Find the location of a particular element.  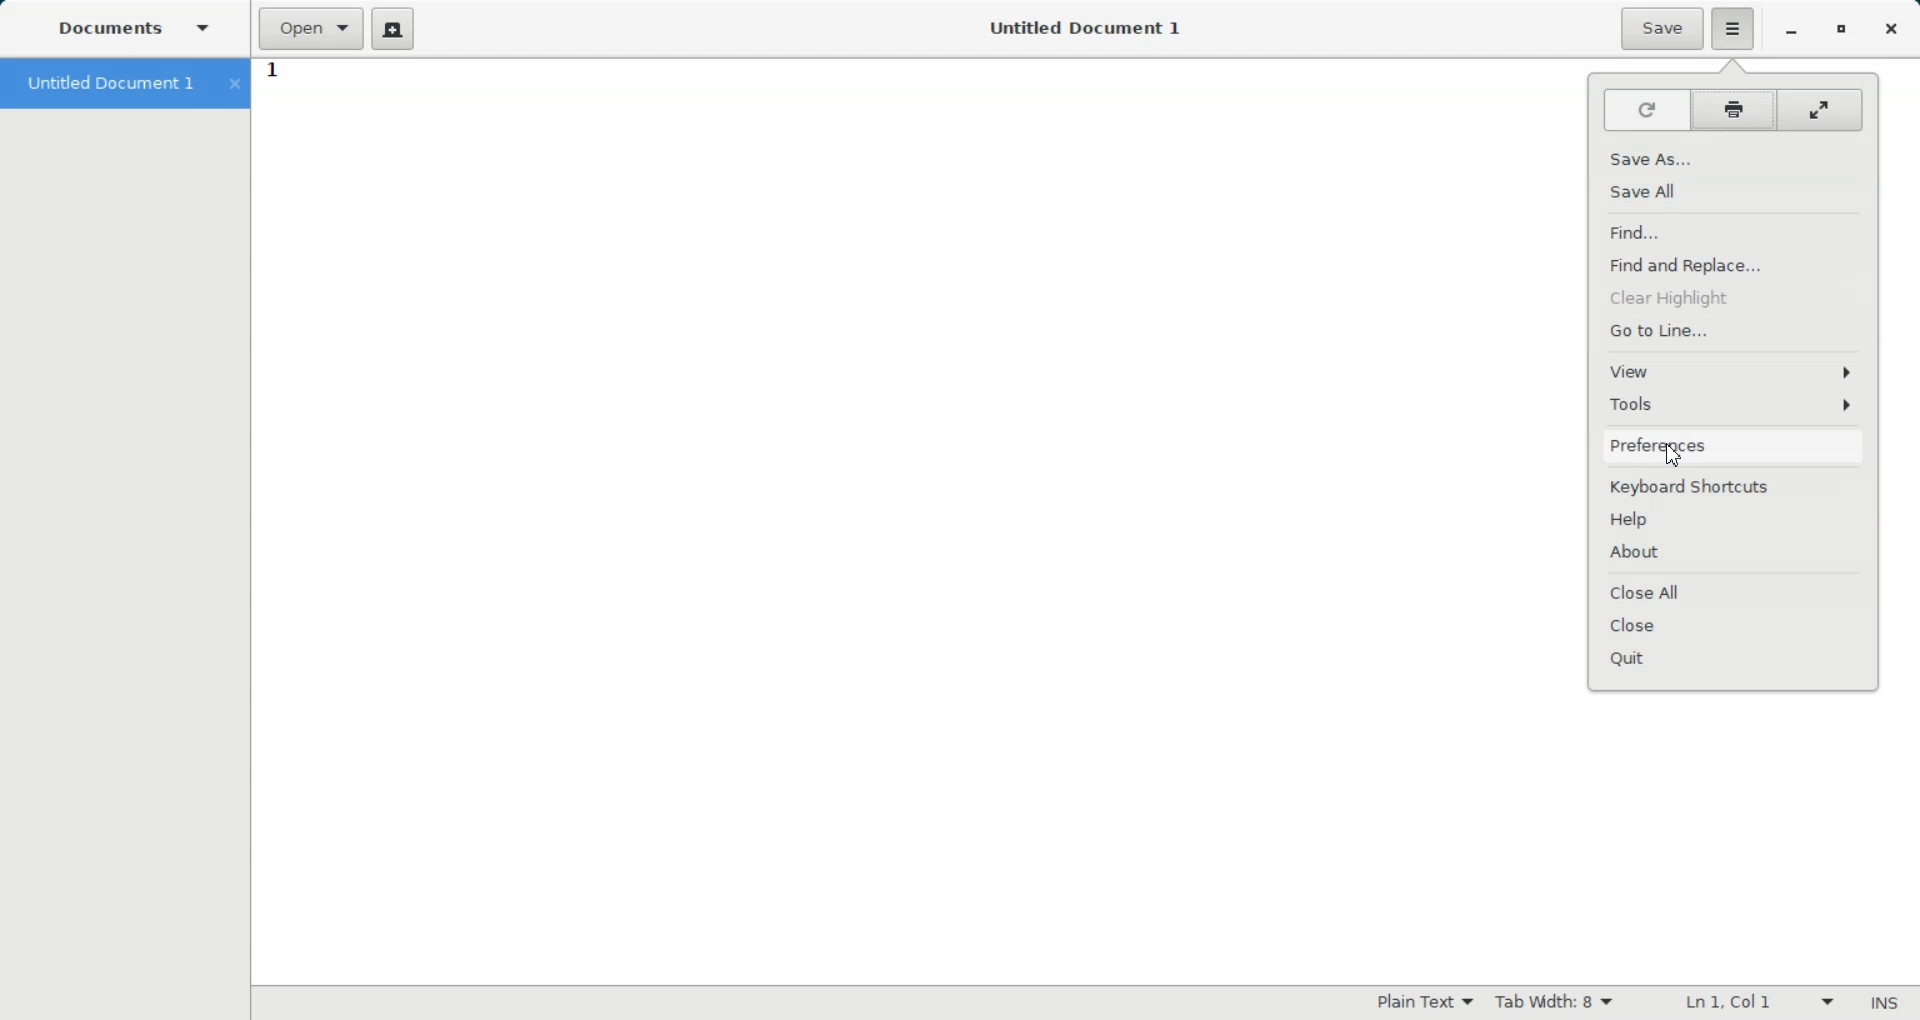

About is located at coordinates (1733, 554).